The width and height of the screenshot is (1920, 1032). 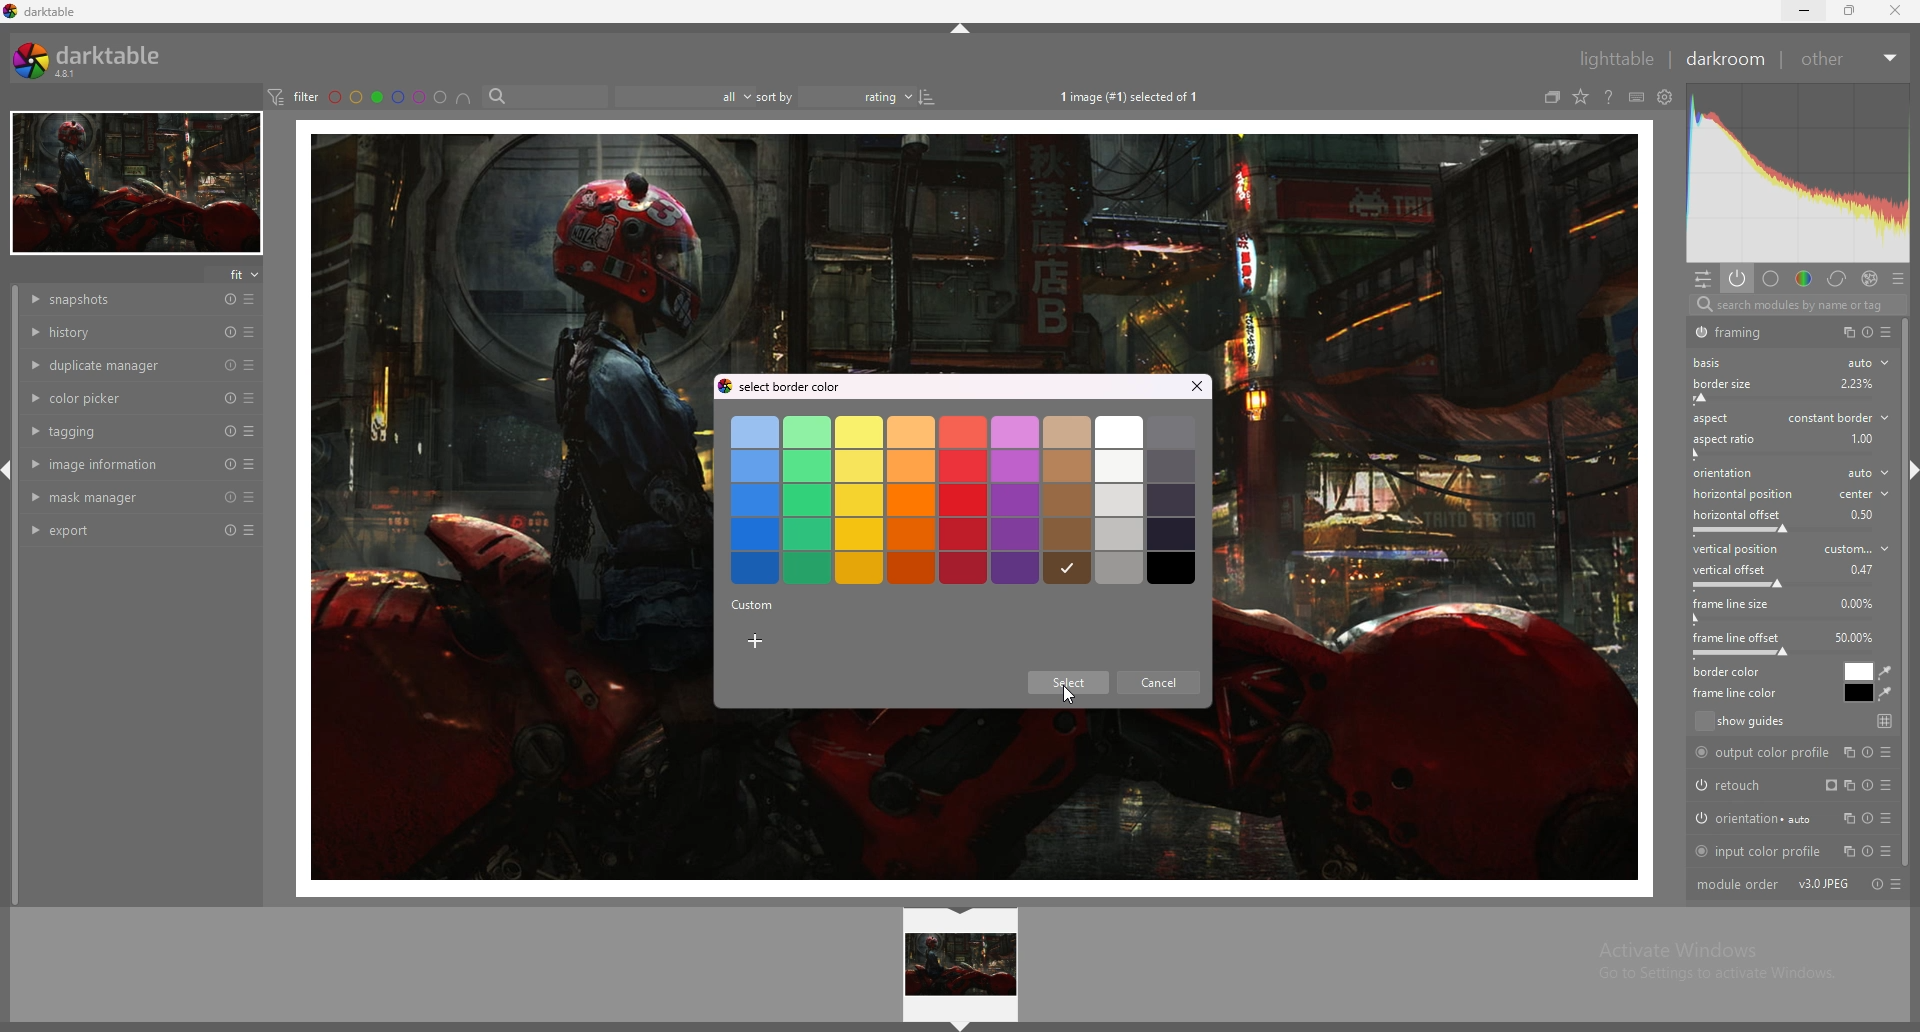 I want to click on collapse grouped images, so click(x=1552, y=98).